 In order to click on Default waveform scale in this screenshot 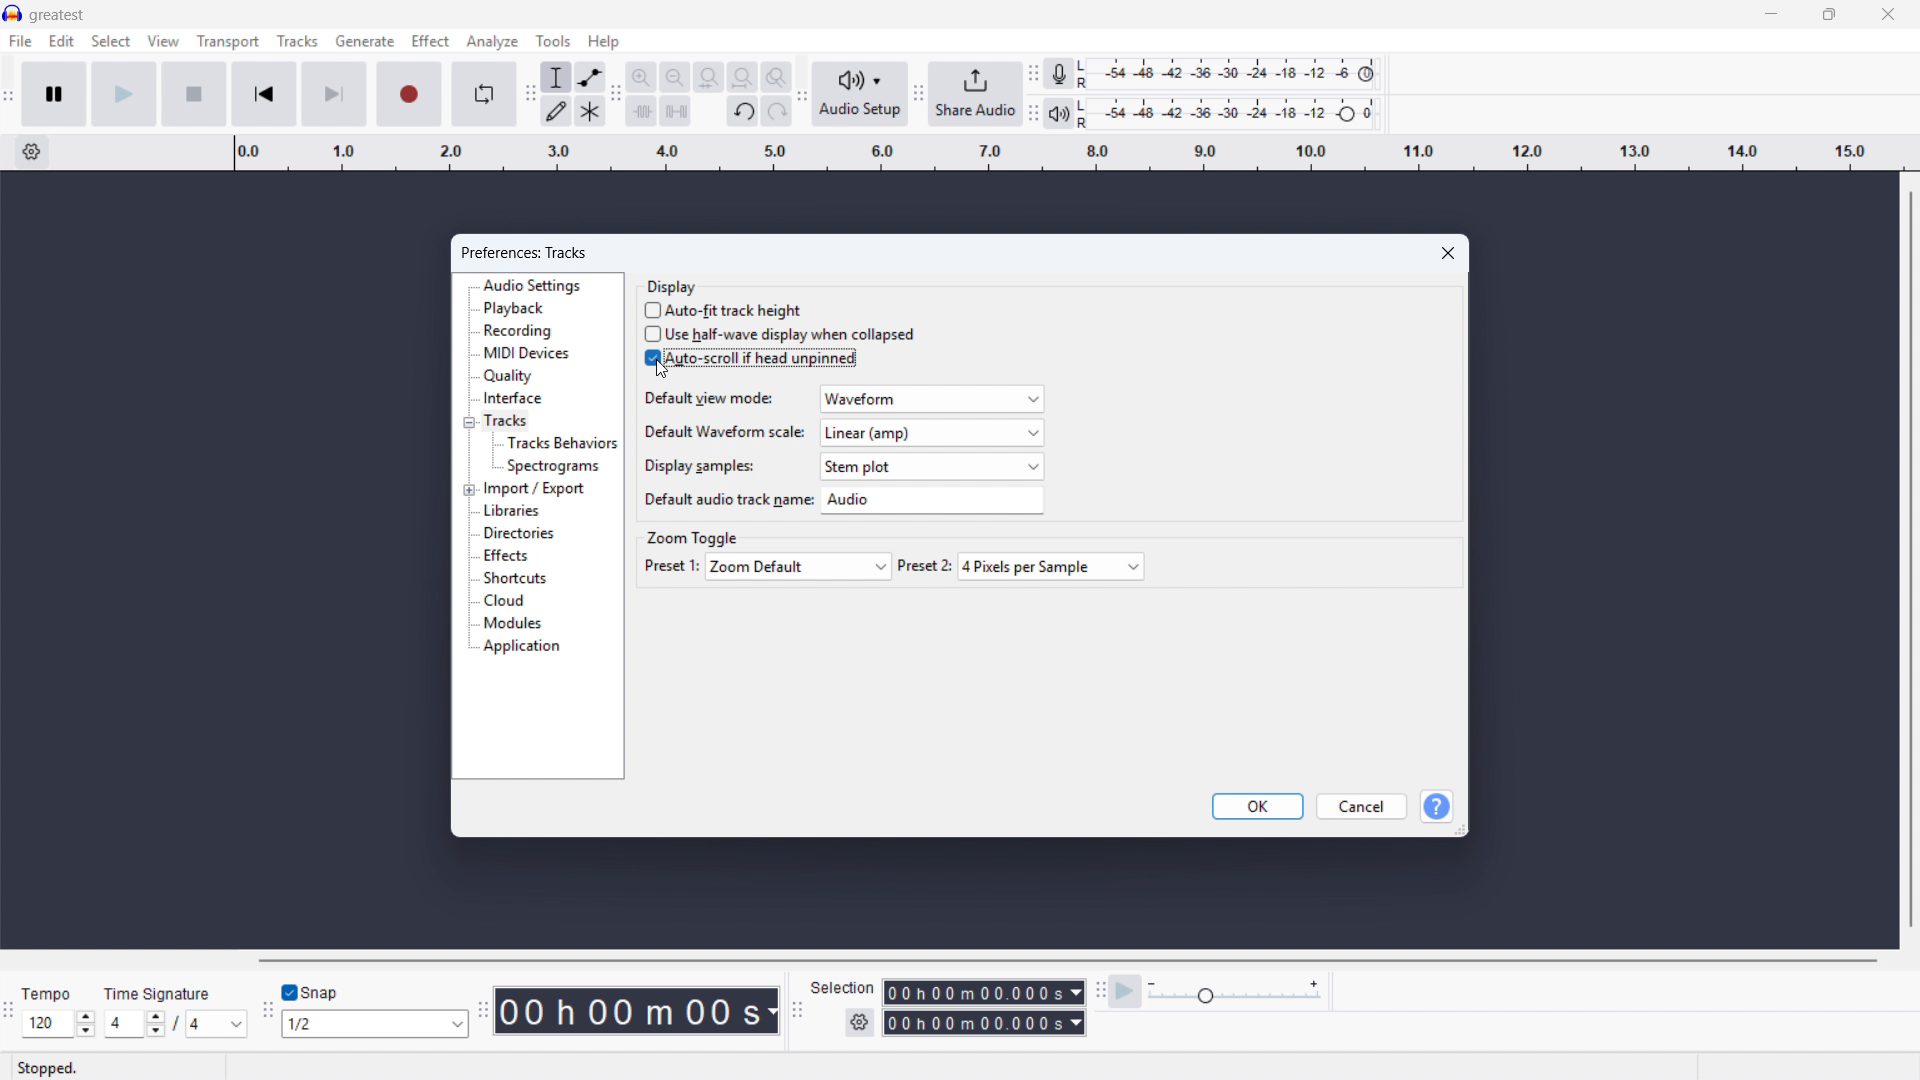, I will do `click(723, 429)`.